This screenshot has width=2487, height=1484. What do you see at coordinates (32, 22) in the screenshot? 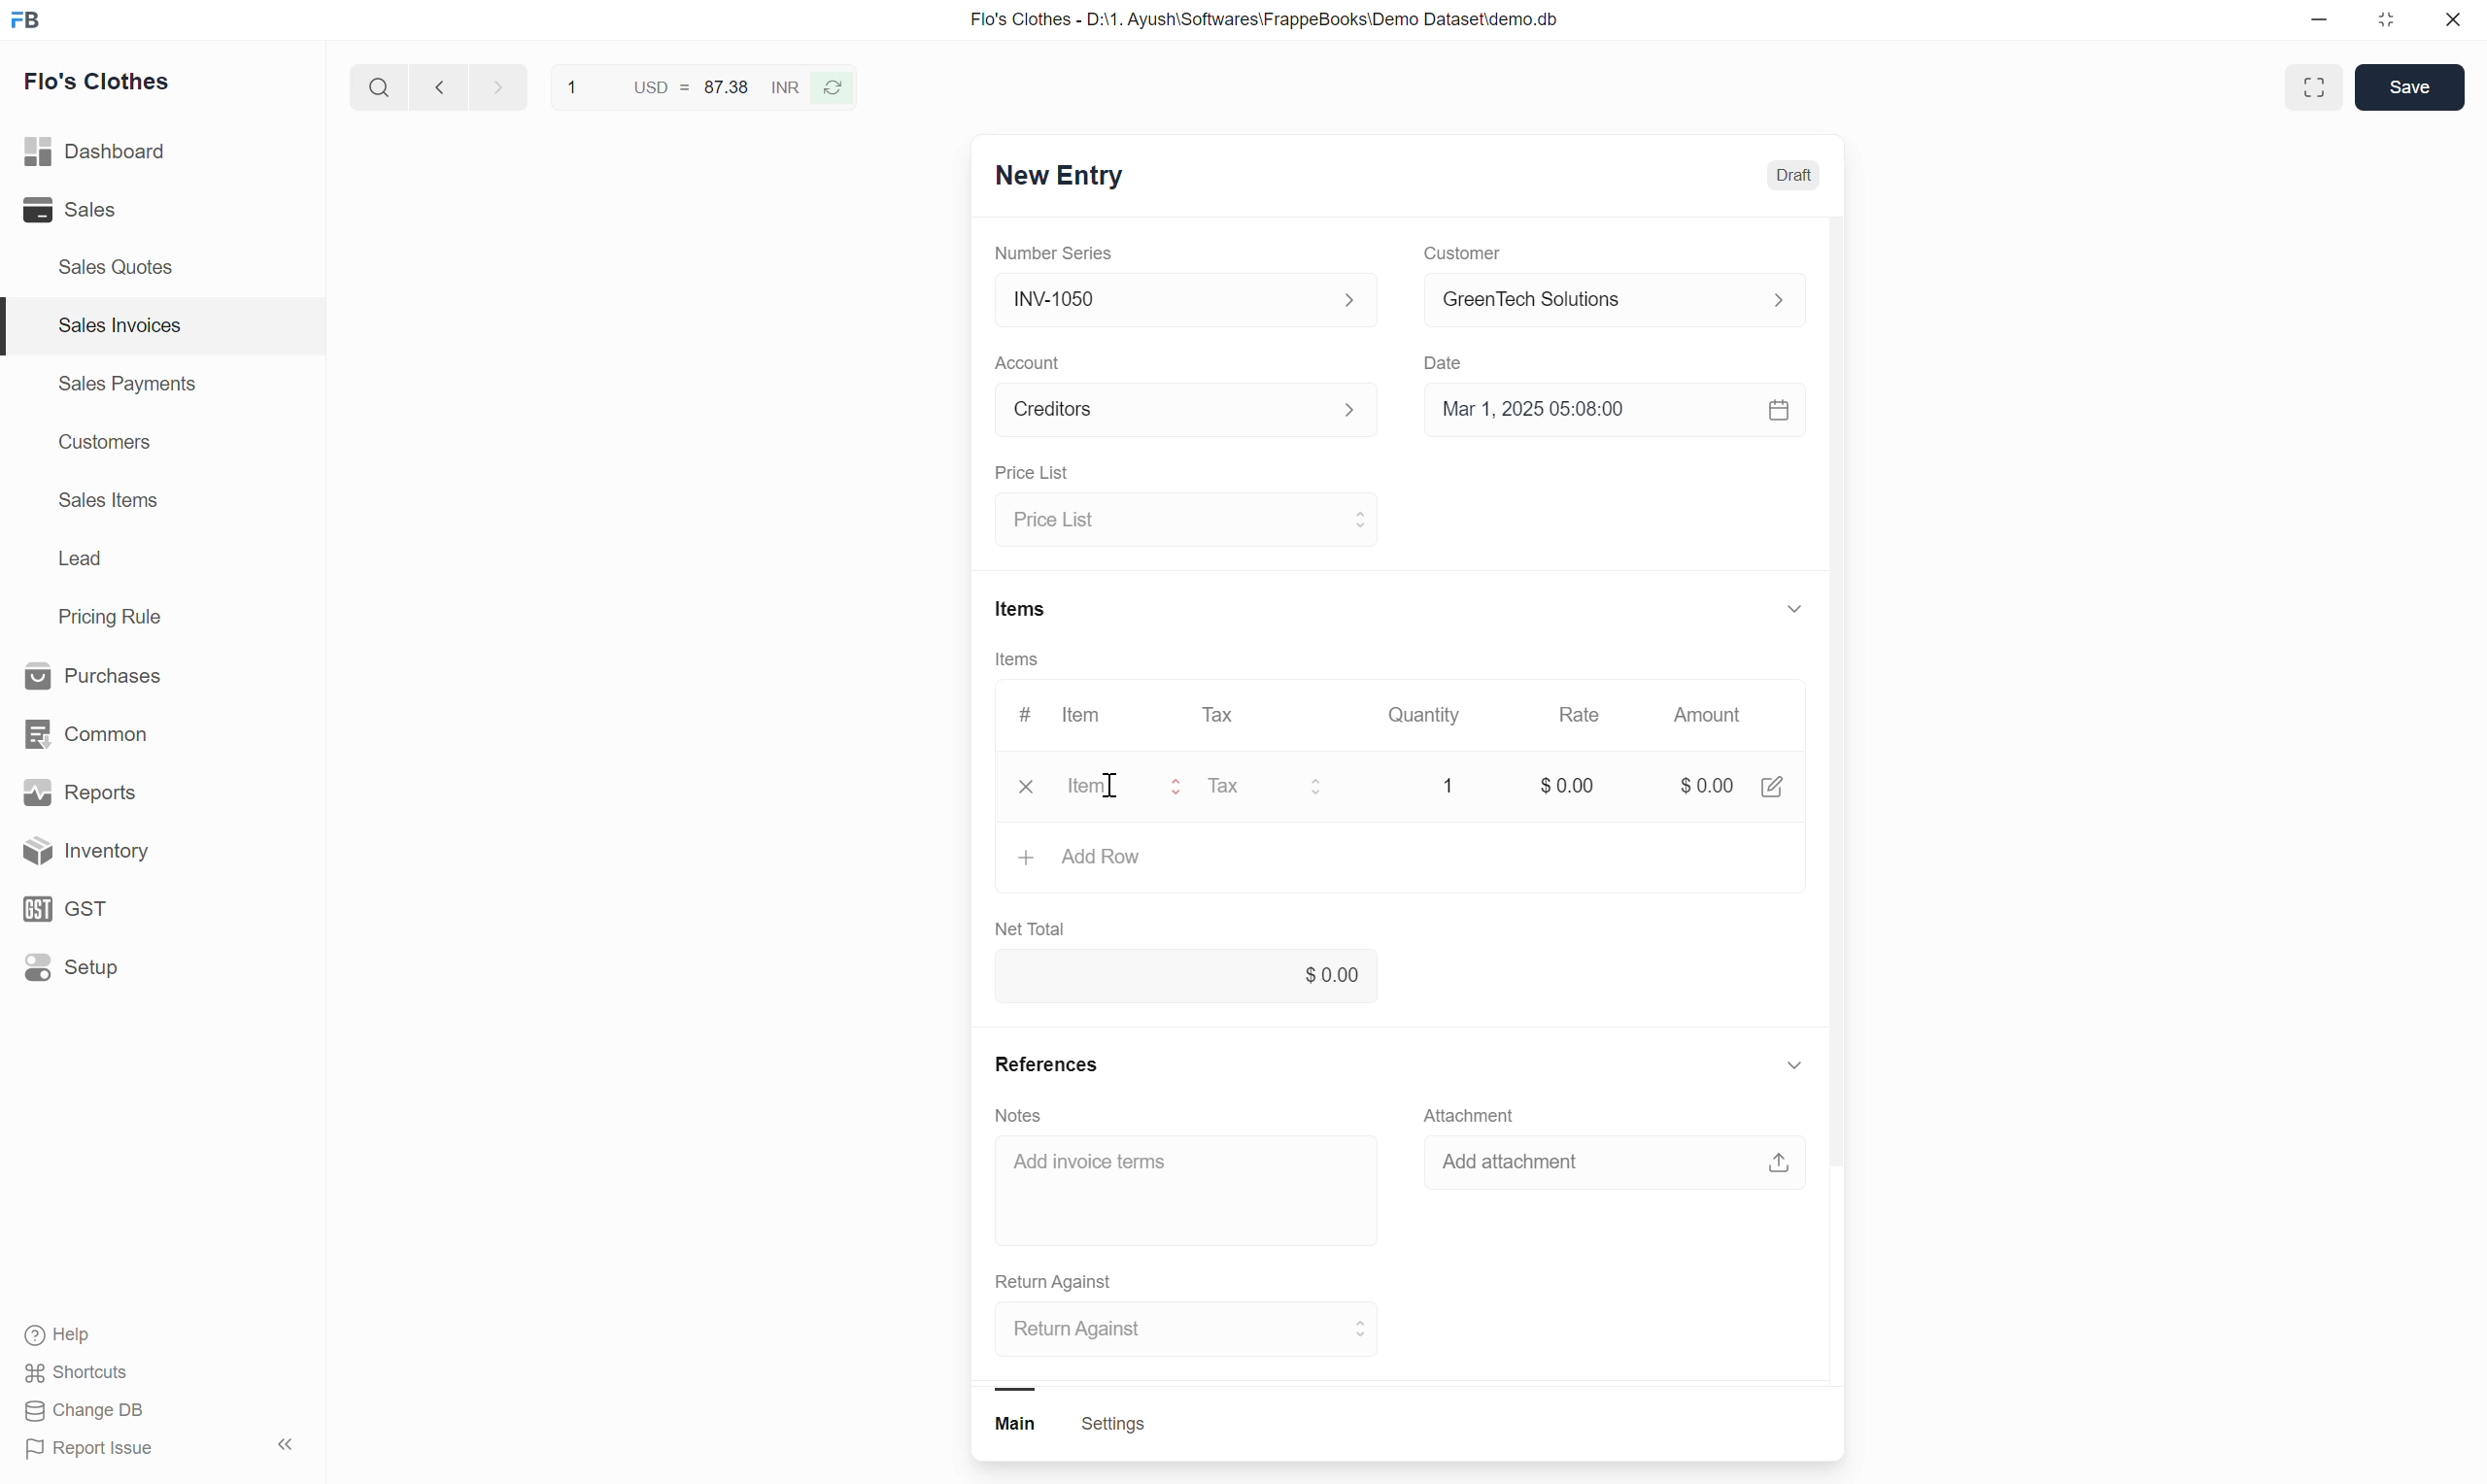
I see `Frappe Book logo` at bounding box center [32, 22].